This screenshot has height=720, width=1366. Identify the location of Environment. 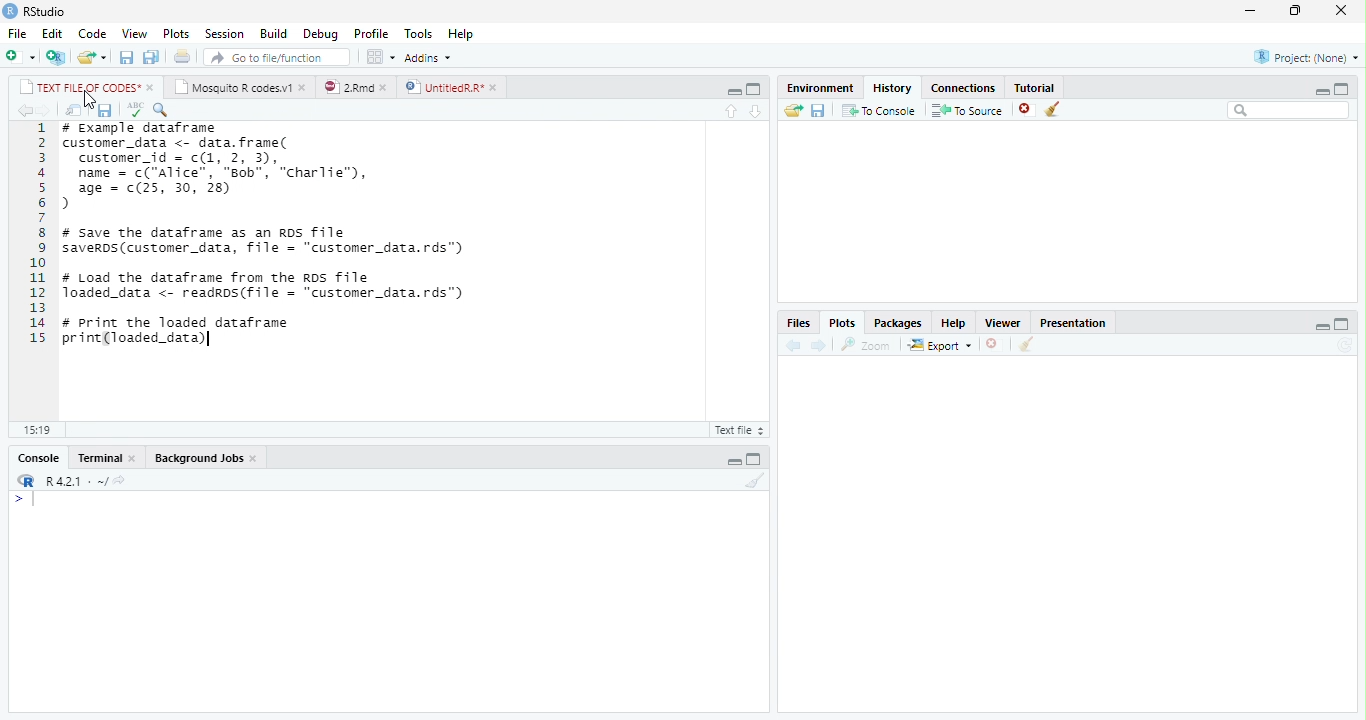
(820, 87).